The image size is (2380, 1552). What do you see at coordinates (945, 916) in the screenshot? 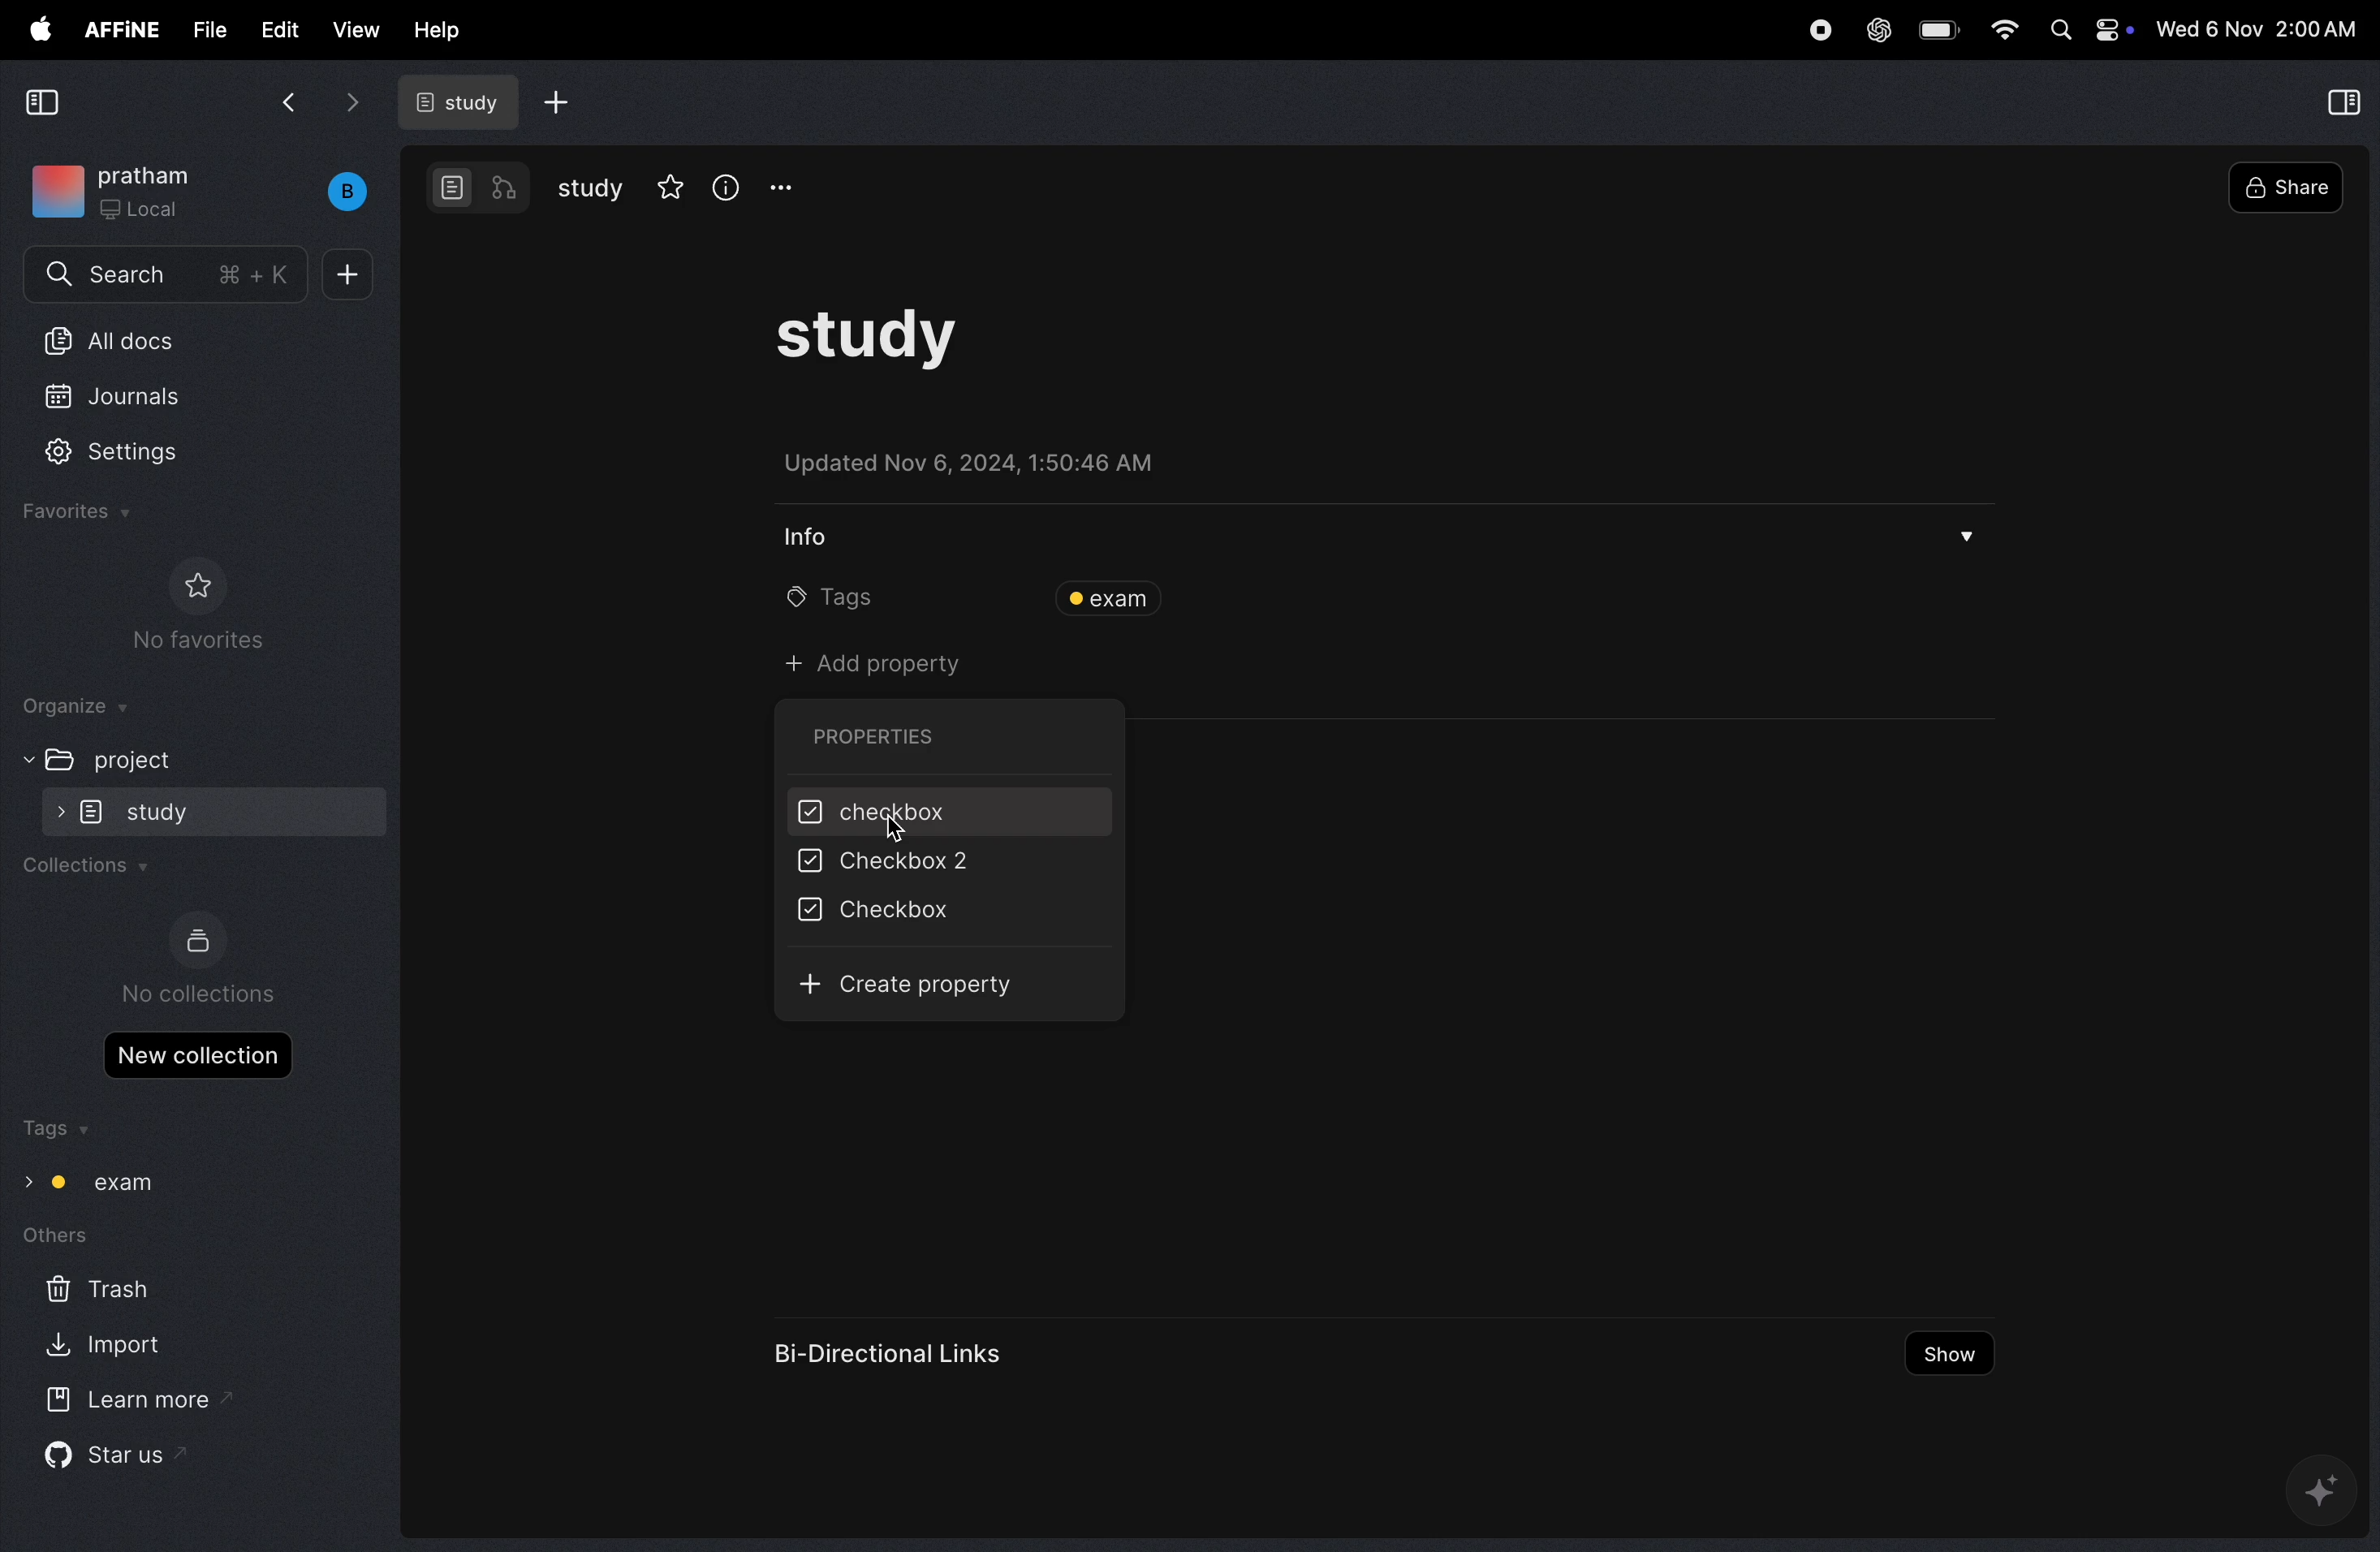
I see `checkbox 2` at bounding box center [945, 916].